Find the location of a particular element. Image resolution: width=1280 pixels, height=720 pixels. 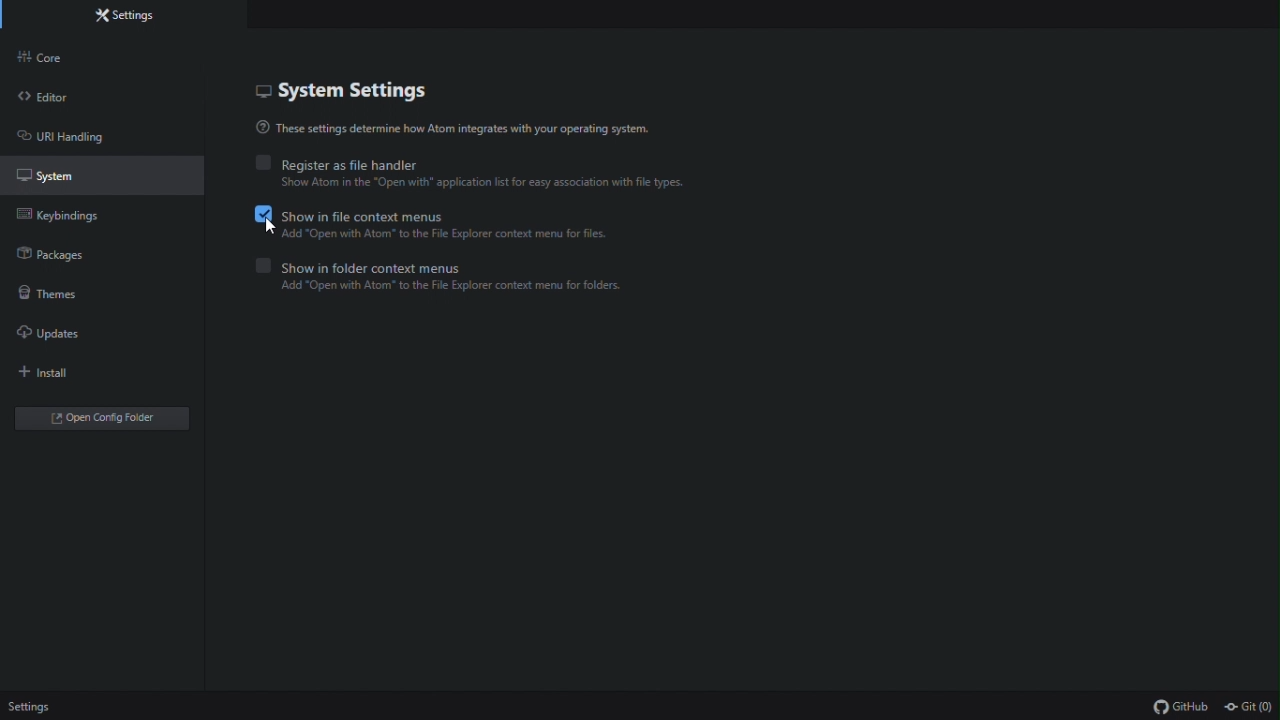

Settings is located at coordinates (31, 706).